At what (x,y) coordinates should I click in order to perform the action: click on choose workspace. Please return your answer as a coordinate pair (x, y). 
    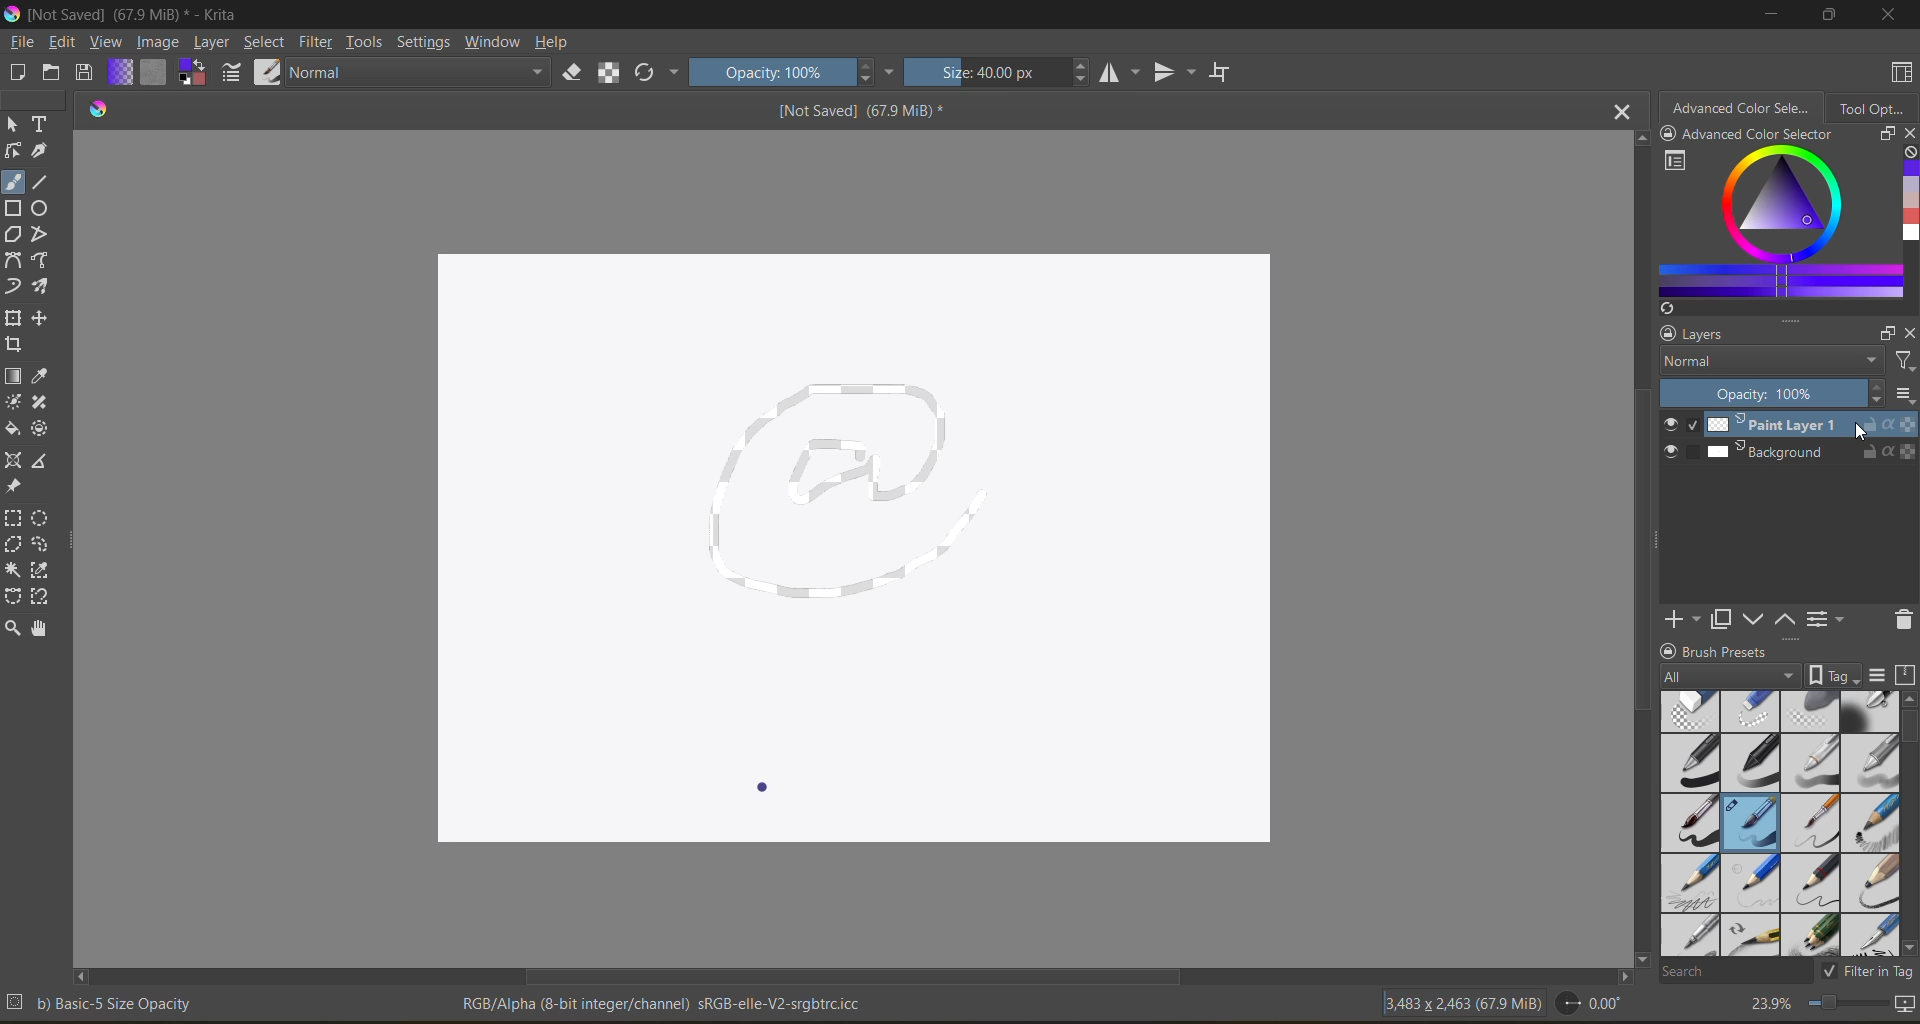
    Looking at the image, I should click on (1900, 75).